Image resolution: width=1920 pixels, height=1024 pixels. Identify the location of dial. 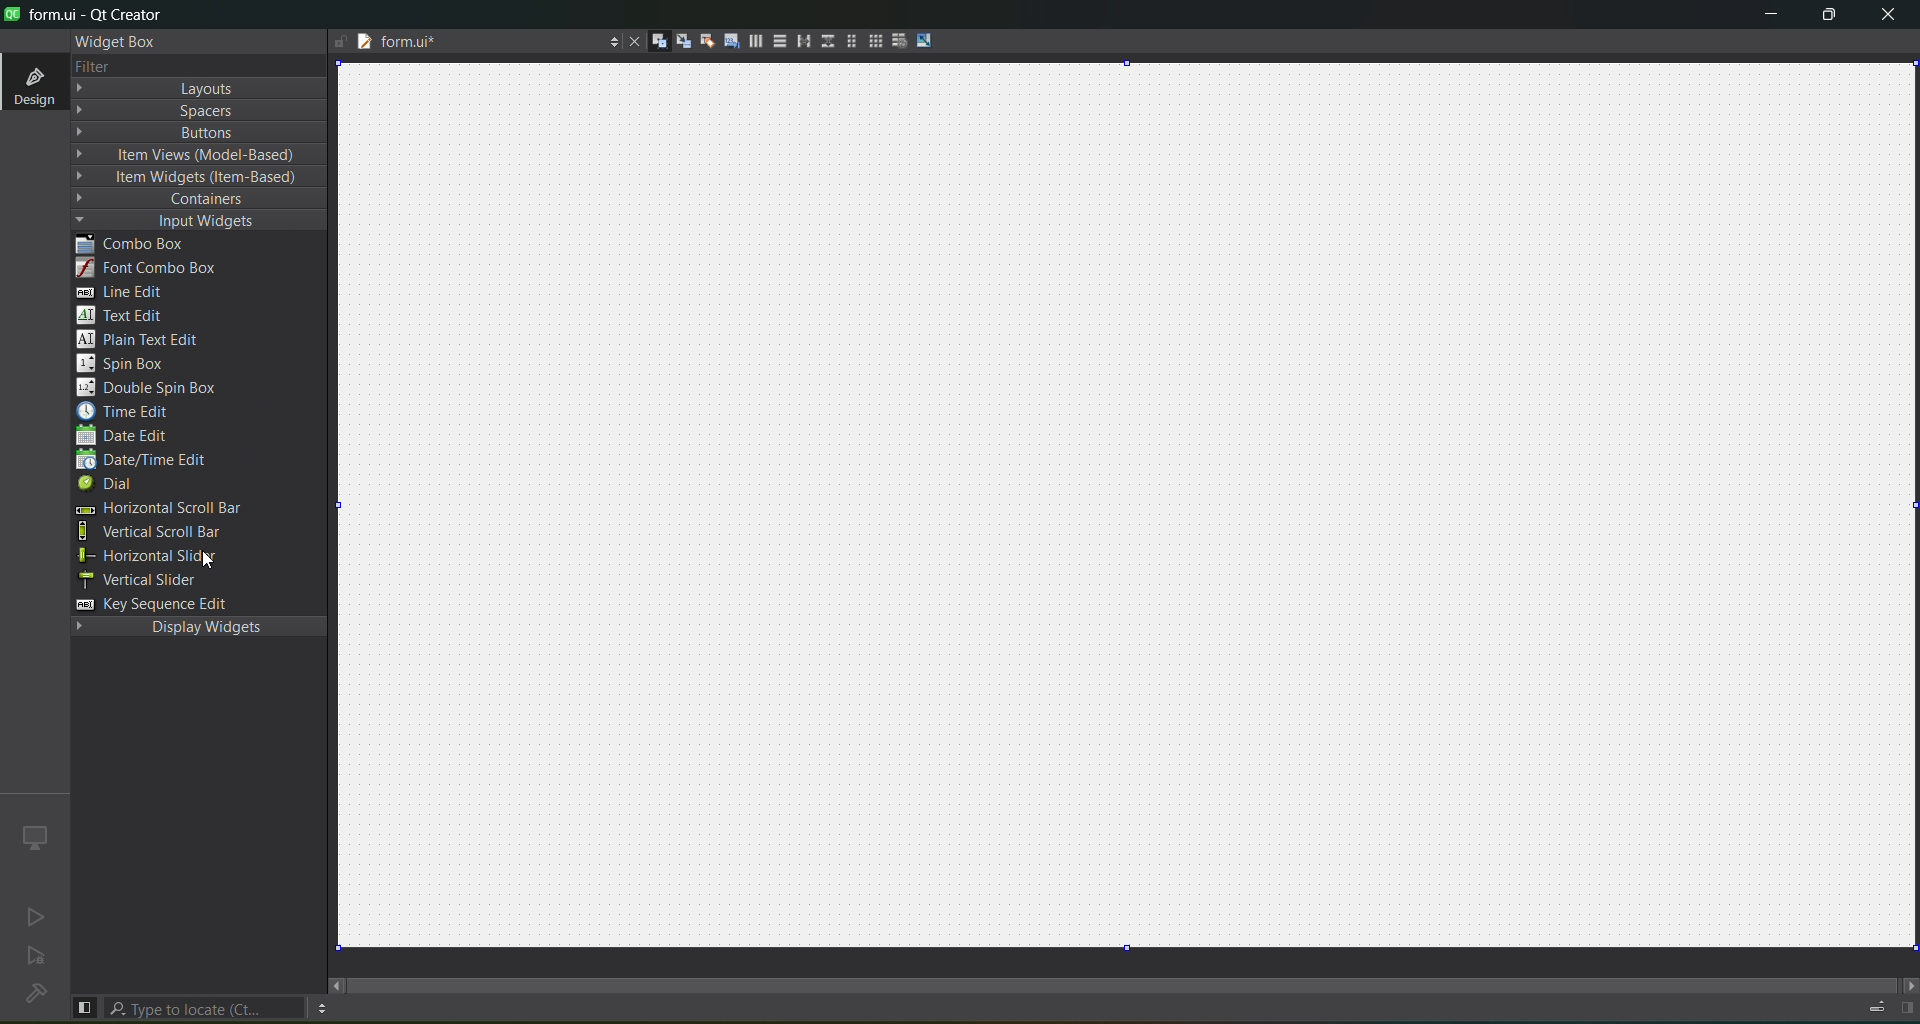
(110, 484).